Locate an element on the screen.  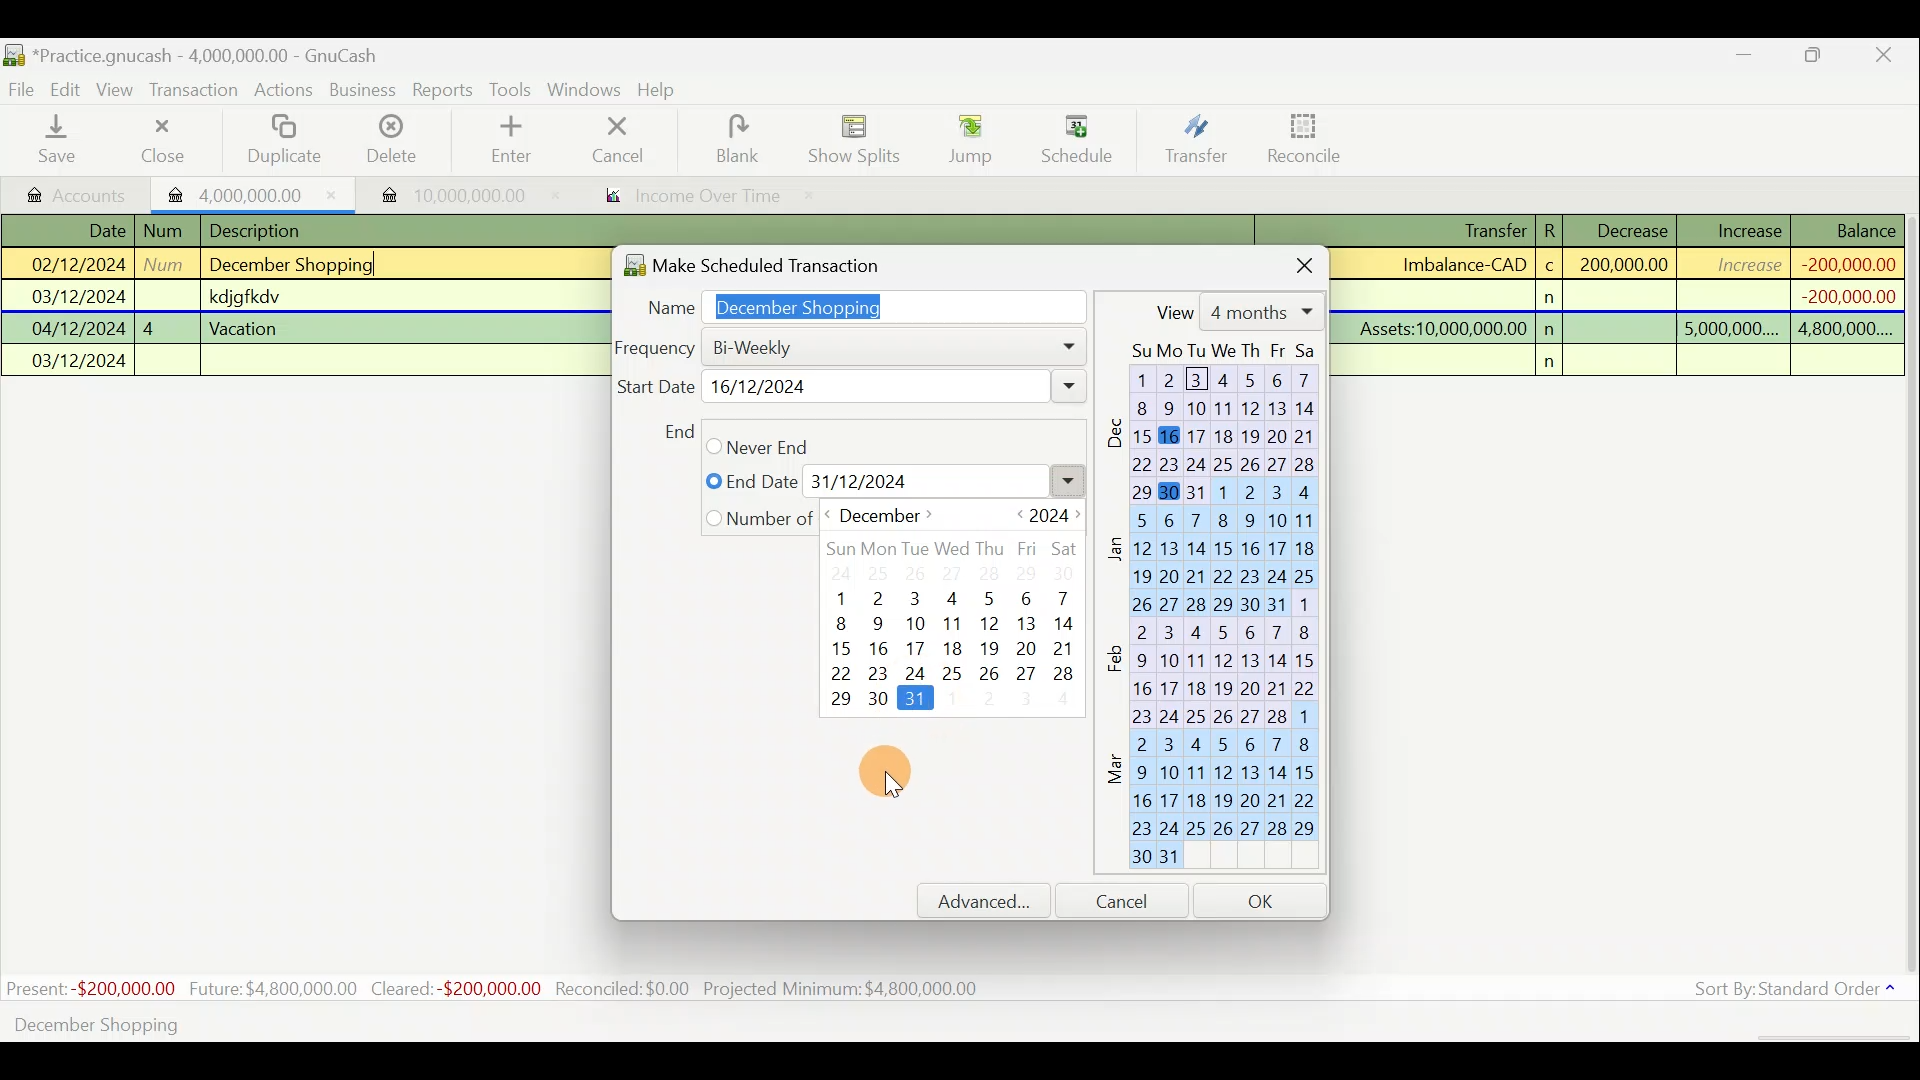
Name is located at coordinates (856, 303).